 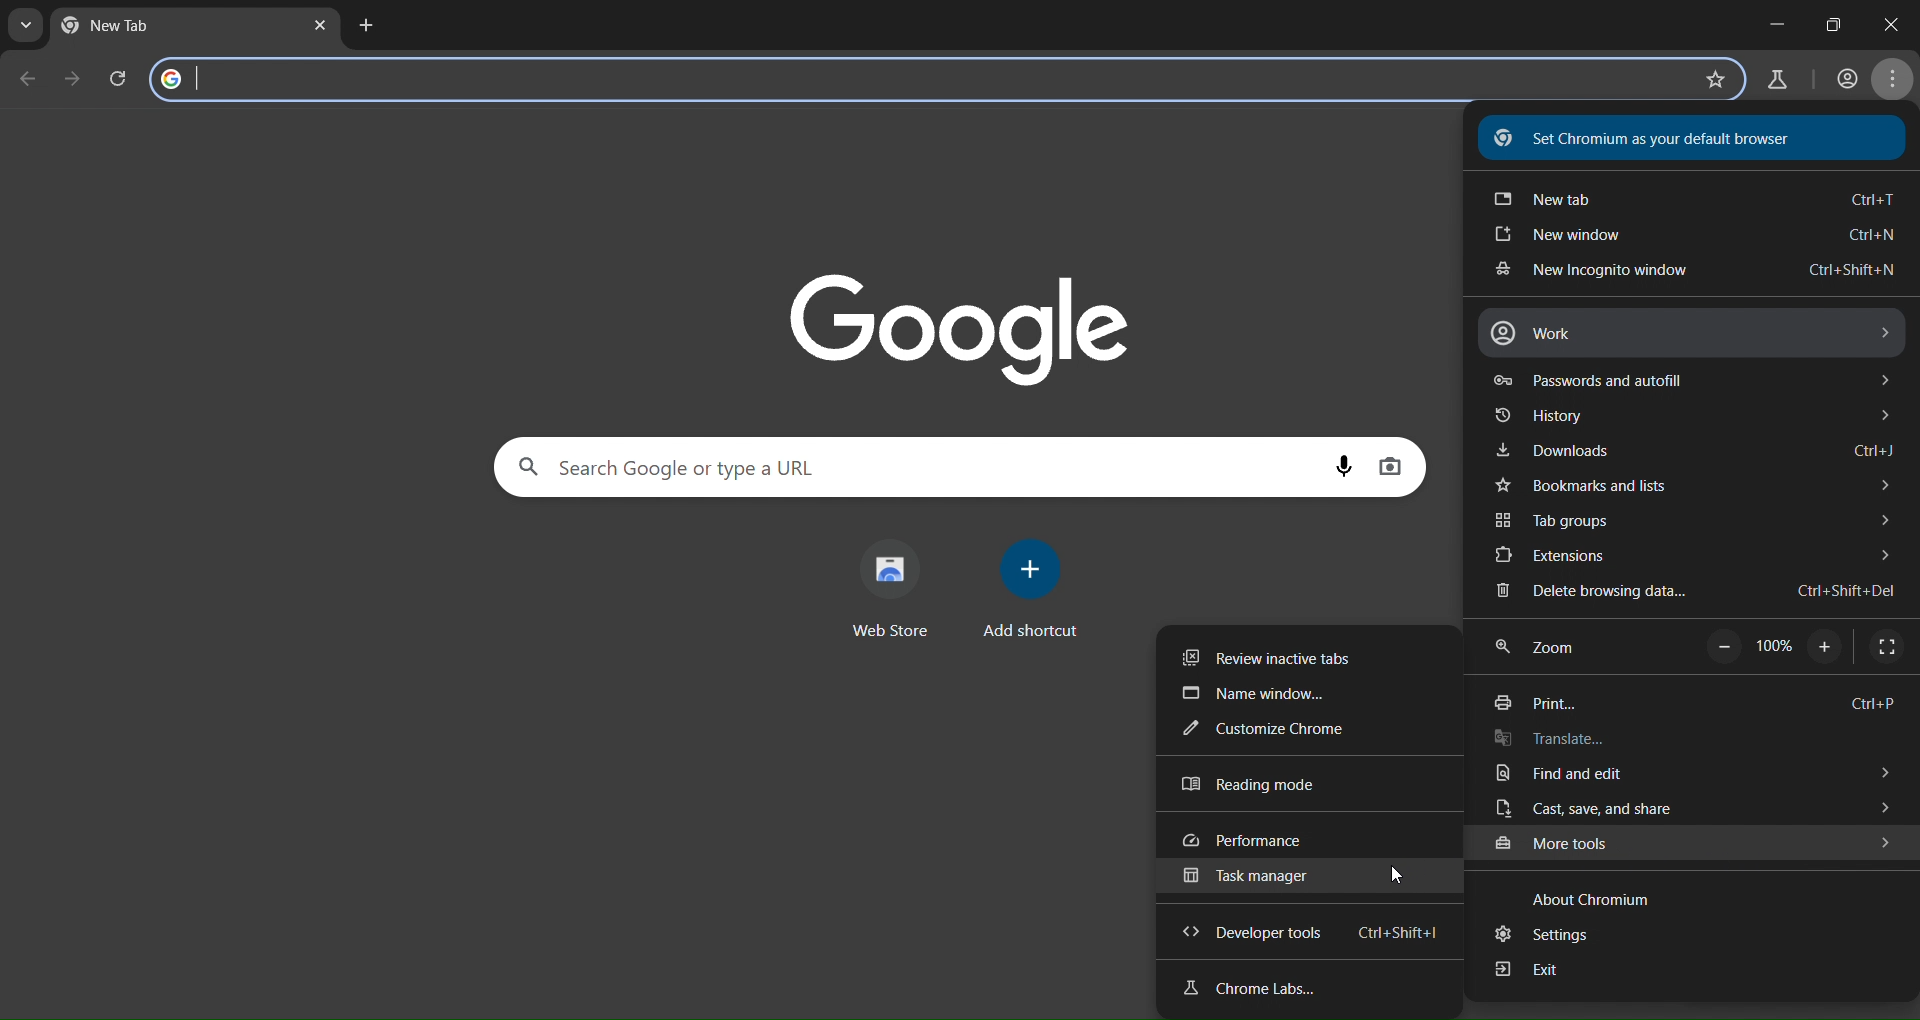 What do you see at coordinates (1701, 523) in the screenshot?
I see `tab groups` at bounding box center [1701, 523].